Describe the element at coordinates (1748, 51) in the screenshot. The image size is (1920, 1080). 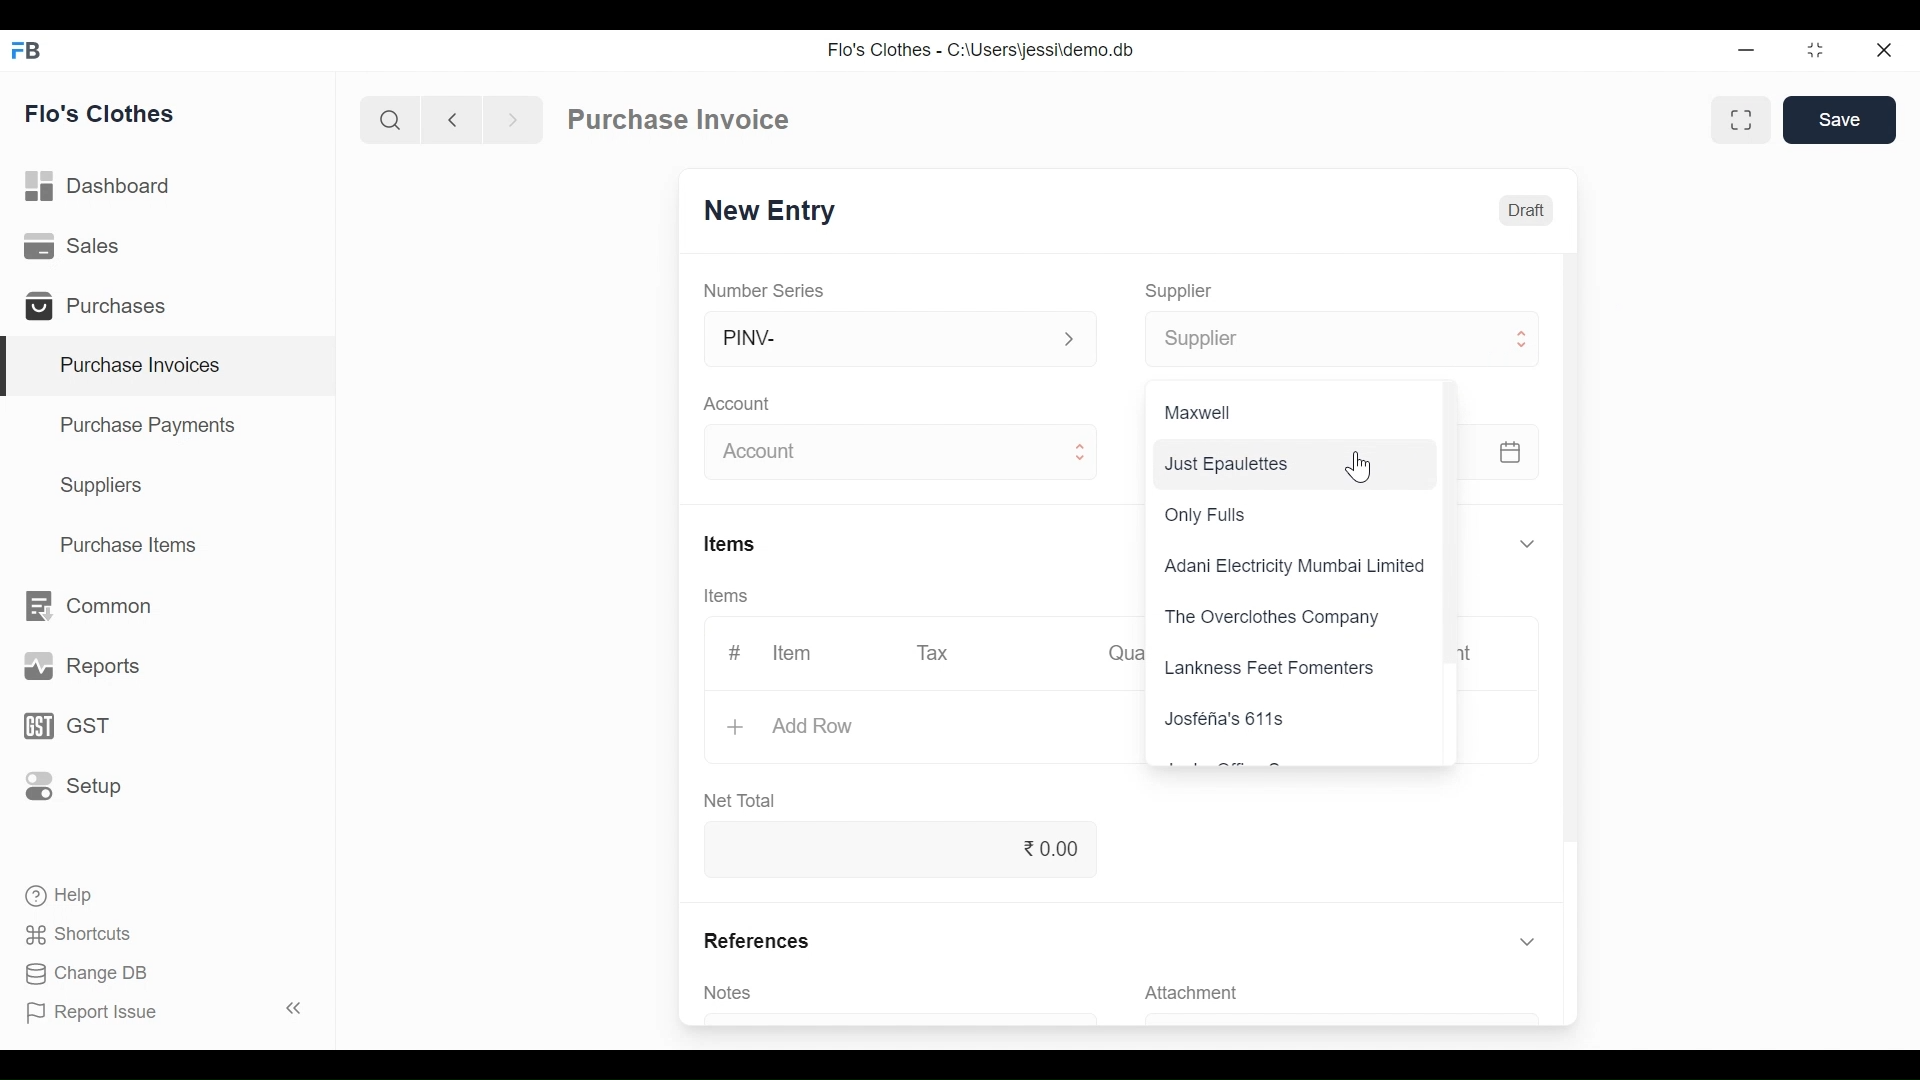
I see `minimize` at that location.